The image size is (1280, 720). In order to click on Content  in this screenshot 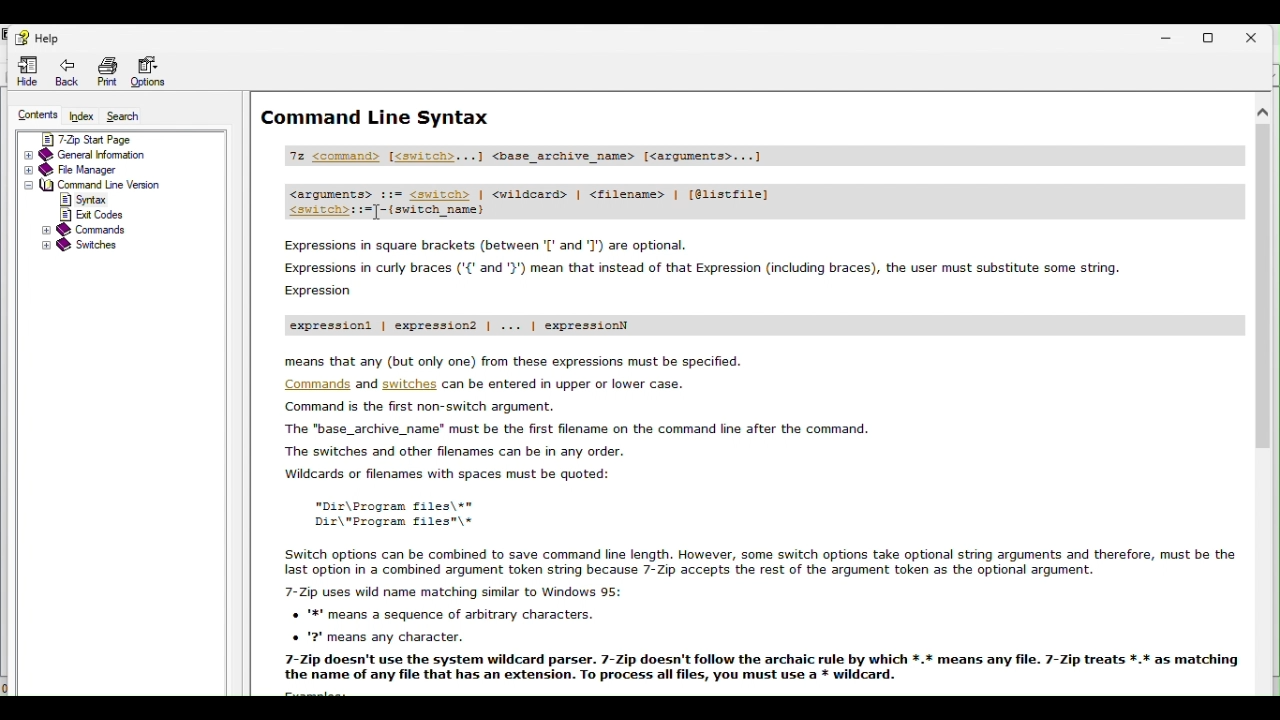, I will do `click(35, 116)`.